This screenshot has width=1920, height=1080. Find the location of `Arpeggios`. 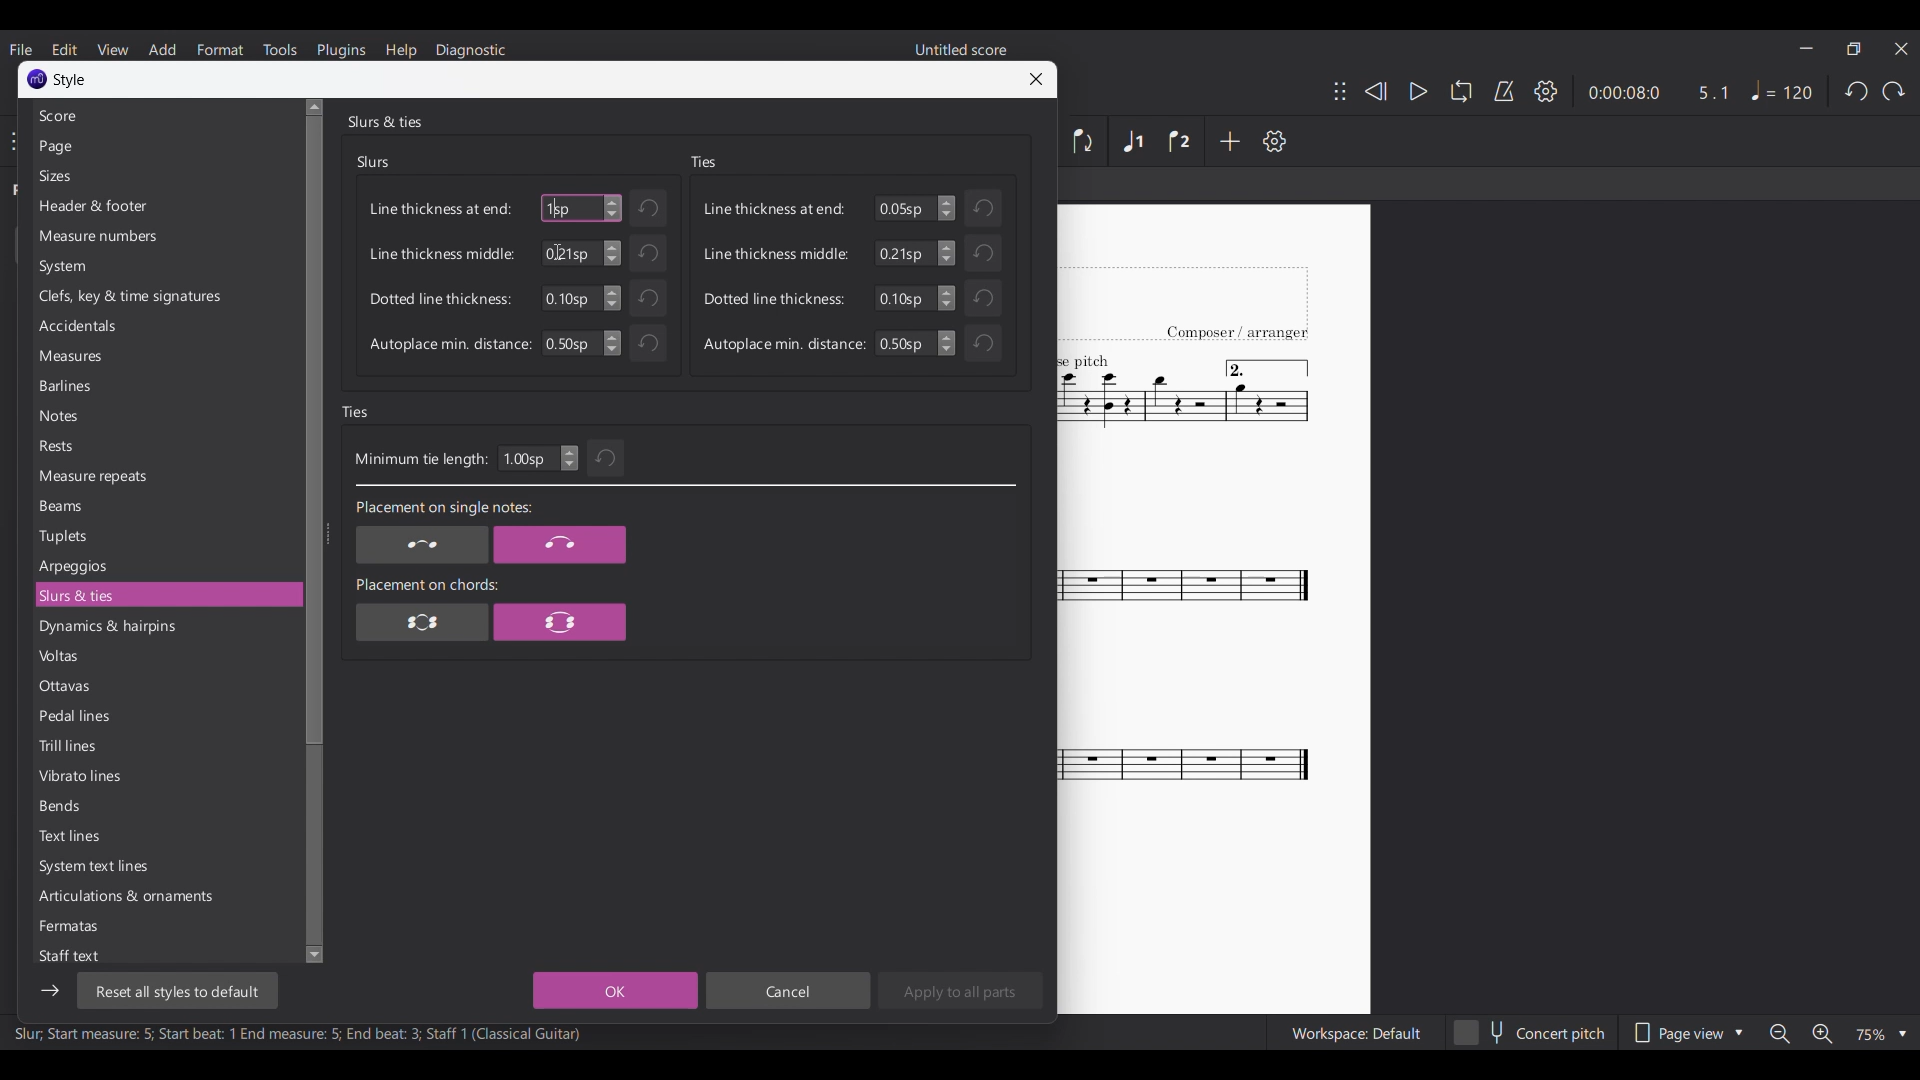

Arpeggios is located at coordinates (165, 566).